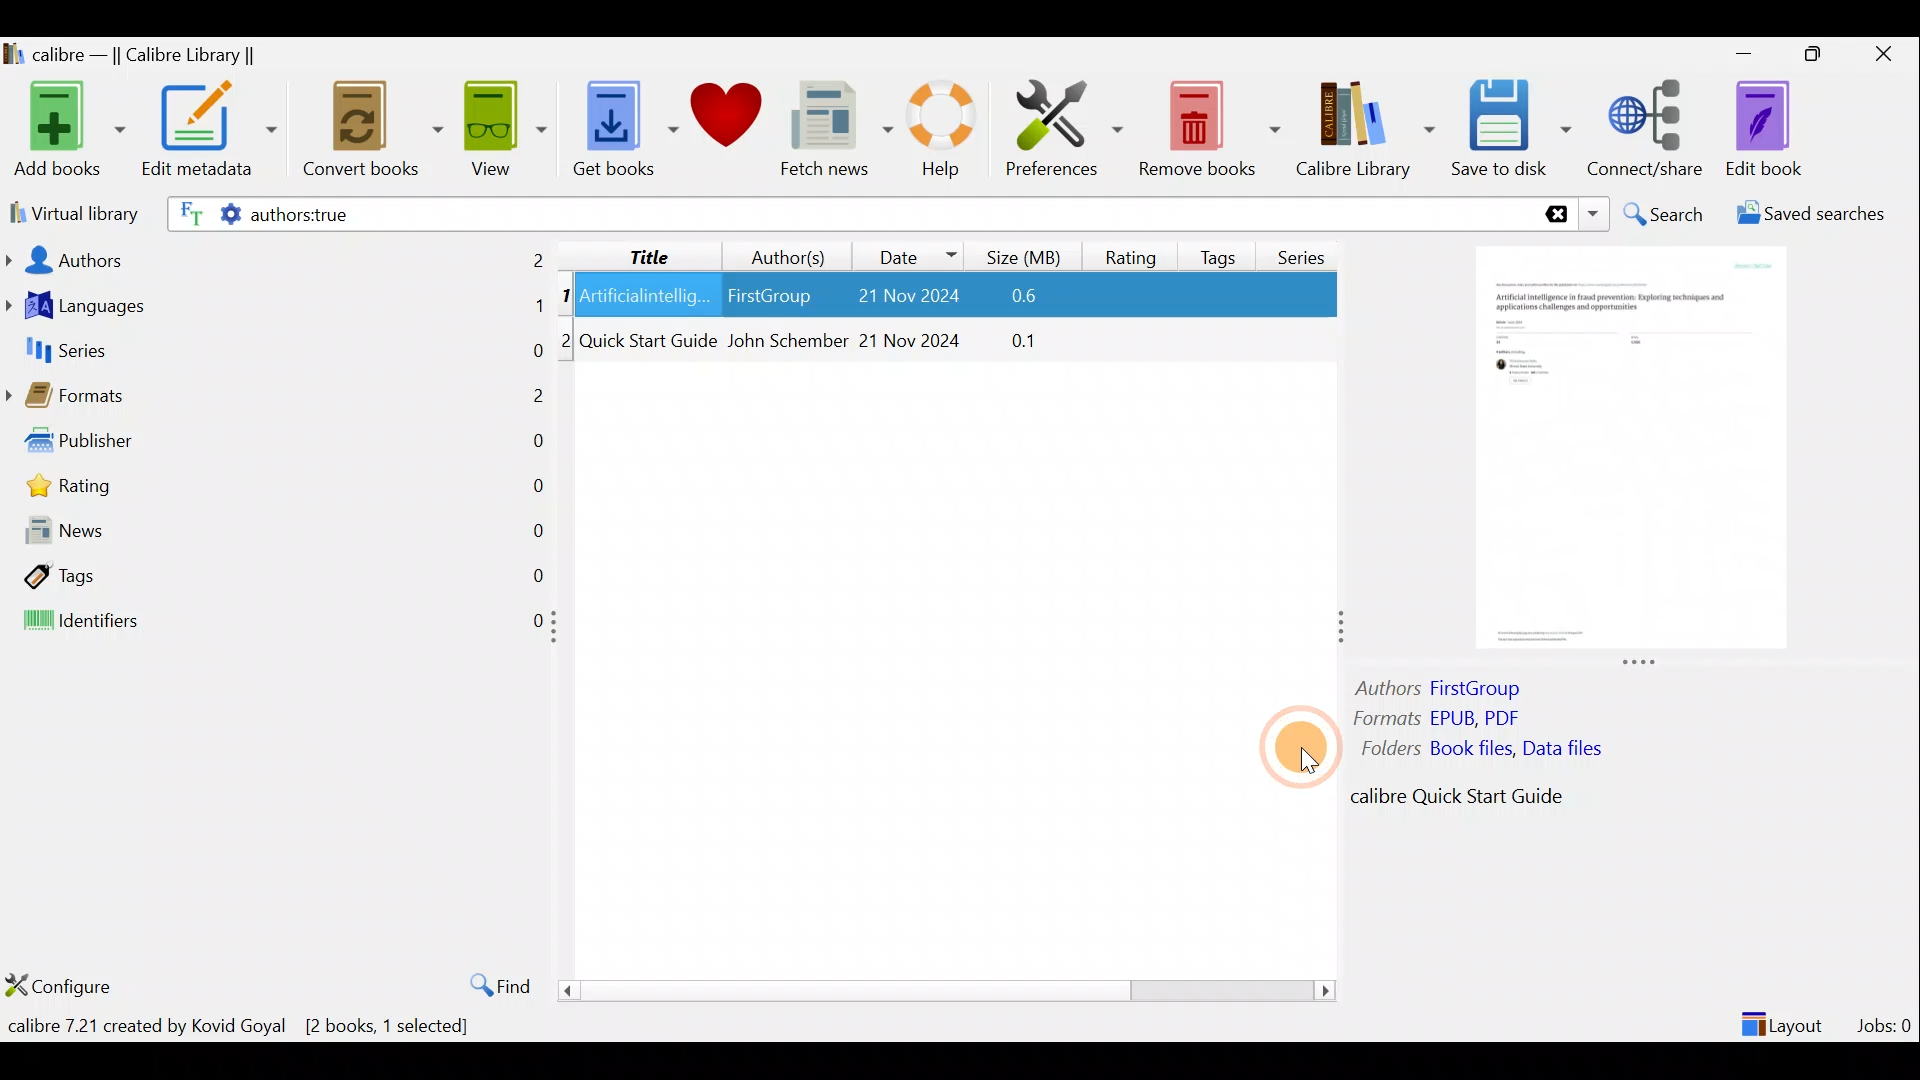 This screenshot has width=1920, height=1080. What do you see at coordinates (785, 343) in the screenshot?
I see `John Schember` at bounding box center [785, 343].